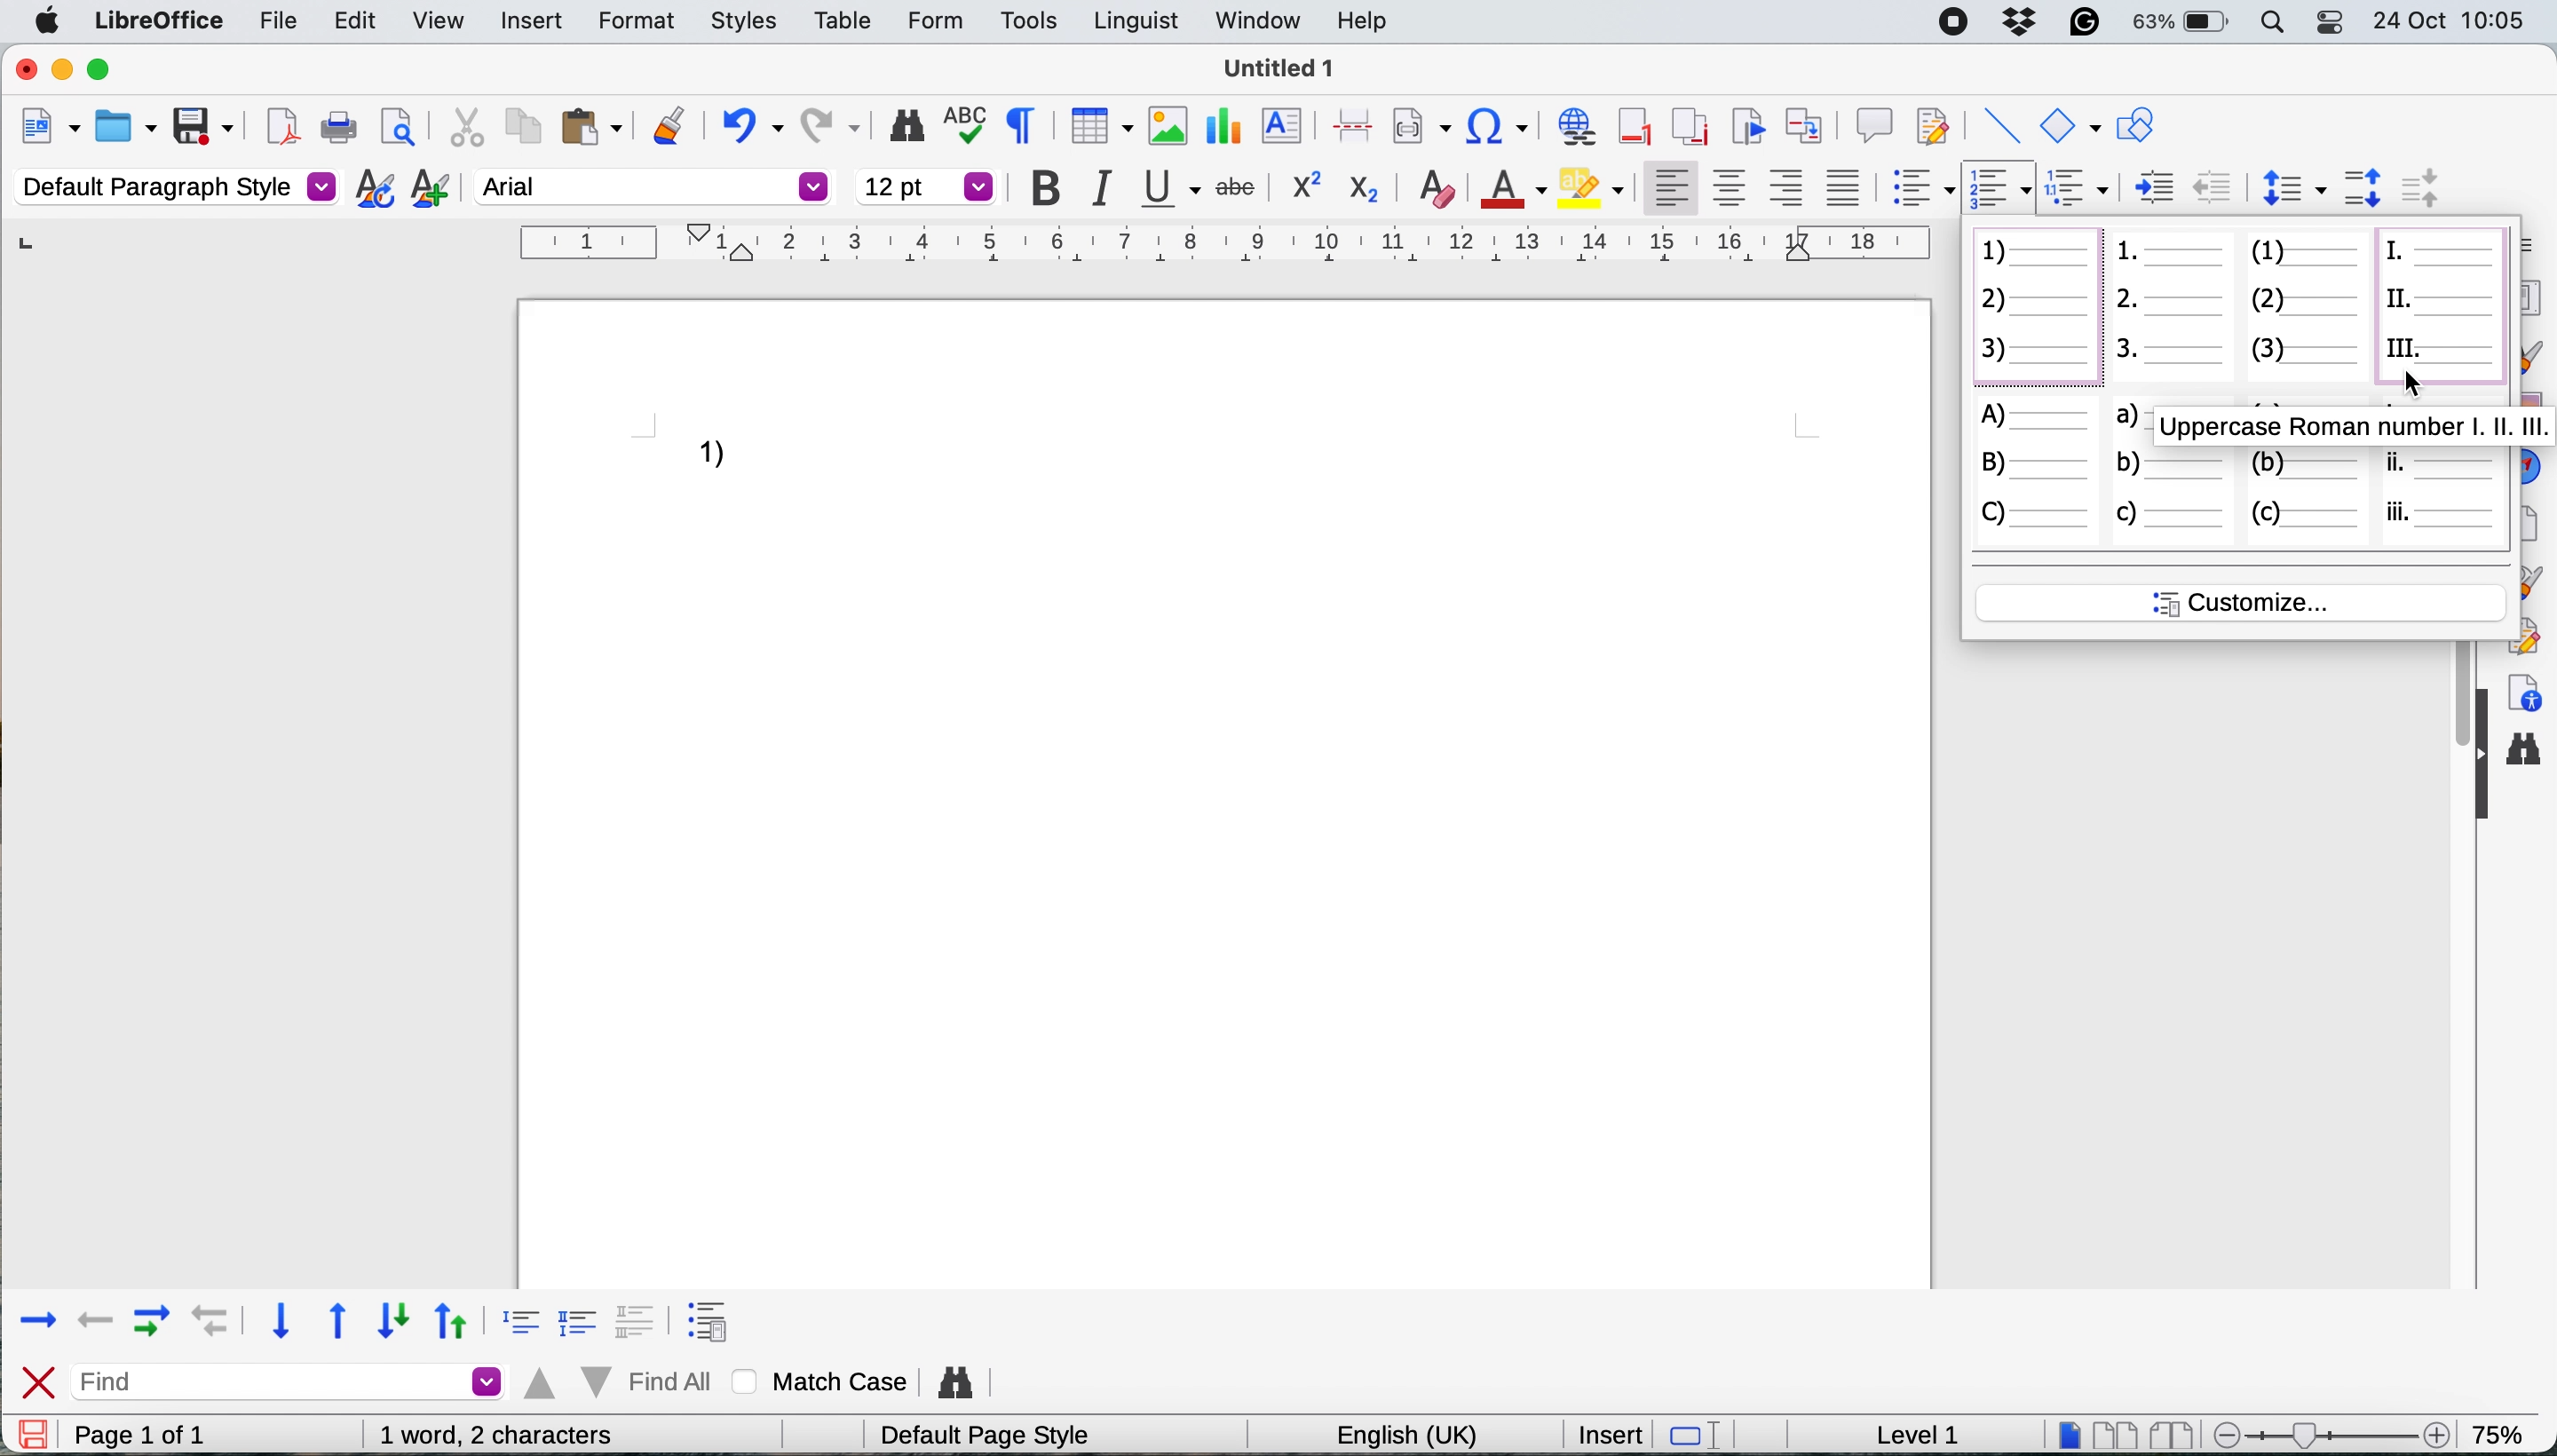 The width and height of the screenshot is (2557, 1456). I want to click on backward with indent, so click(213, 1322).